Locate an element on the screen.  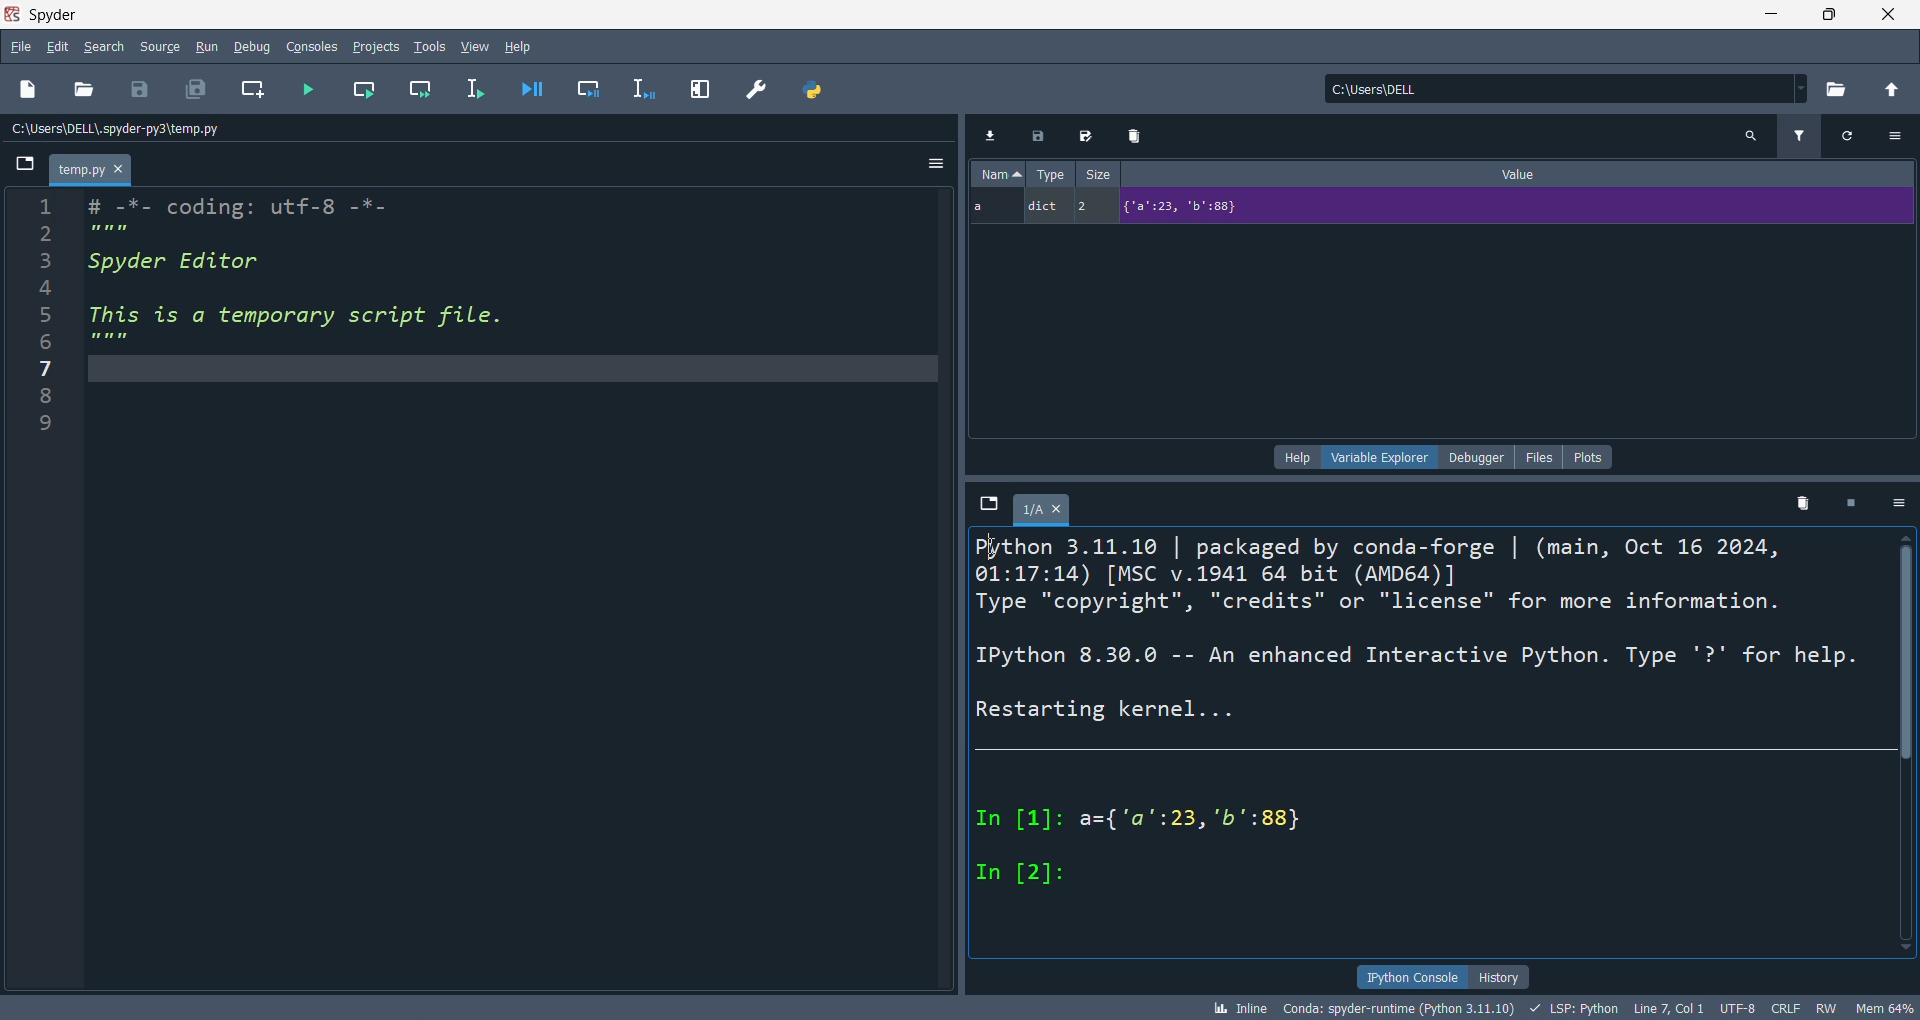
open current directory is located at coordinates (1841, 90).